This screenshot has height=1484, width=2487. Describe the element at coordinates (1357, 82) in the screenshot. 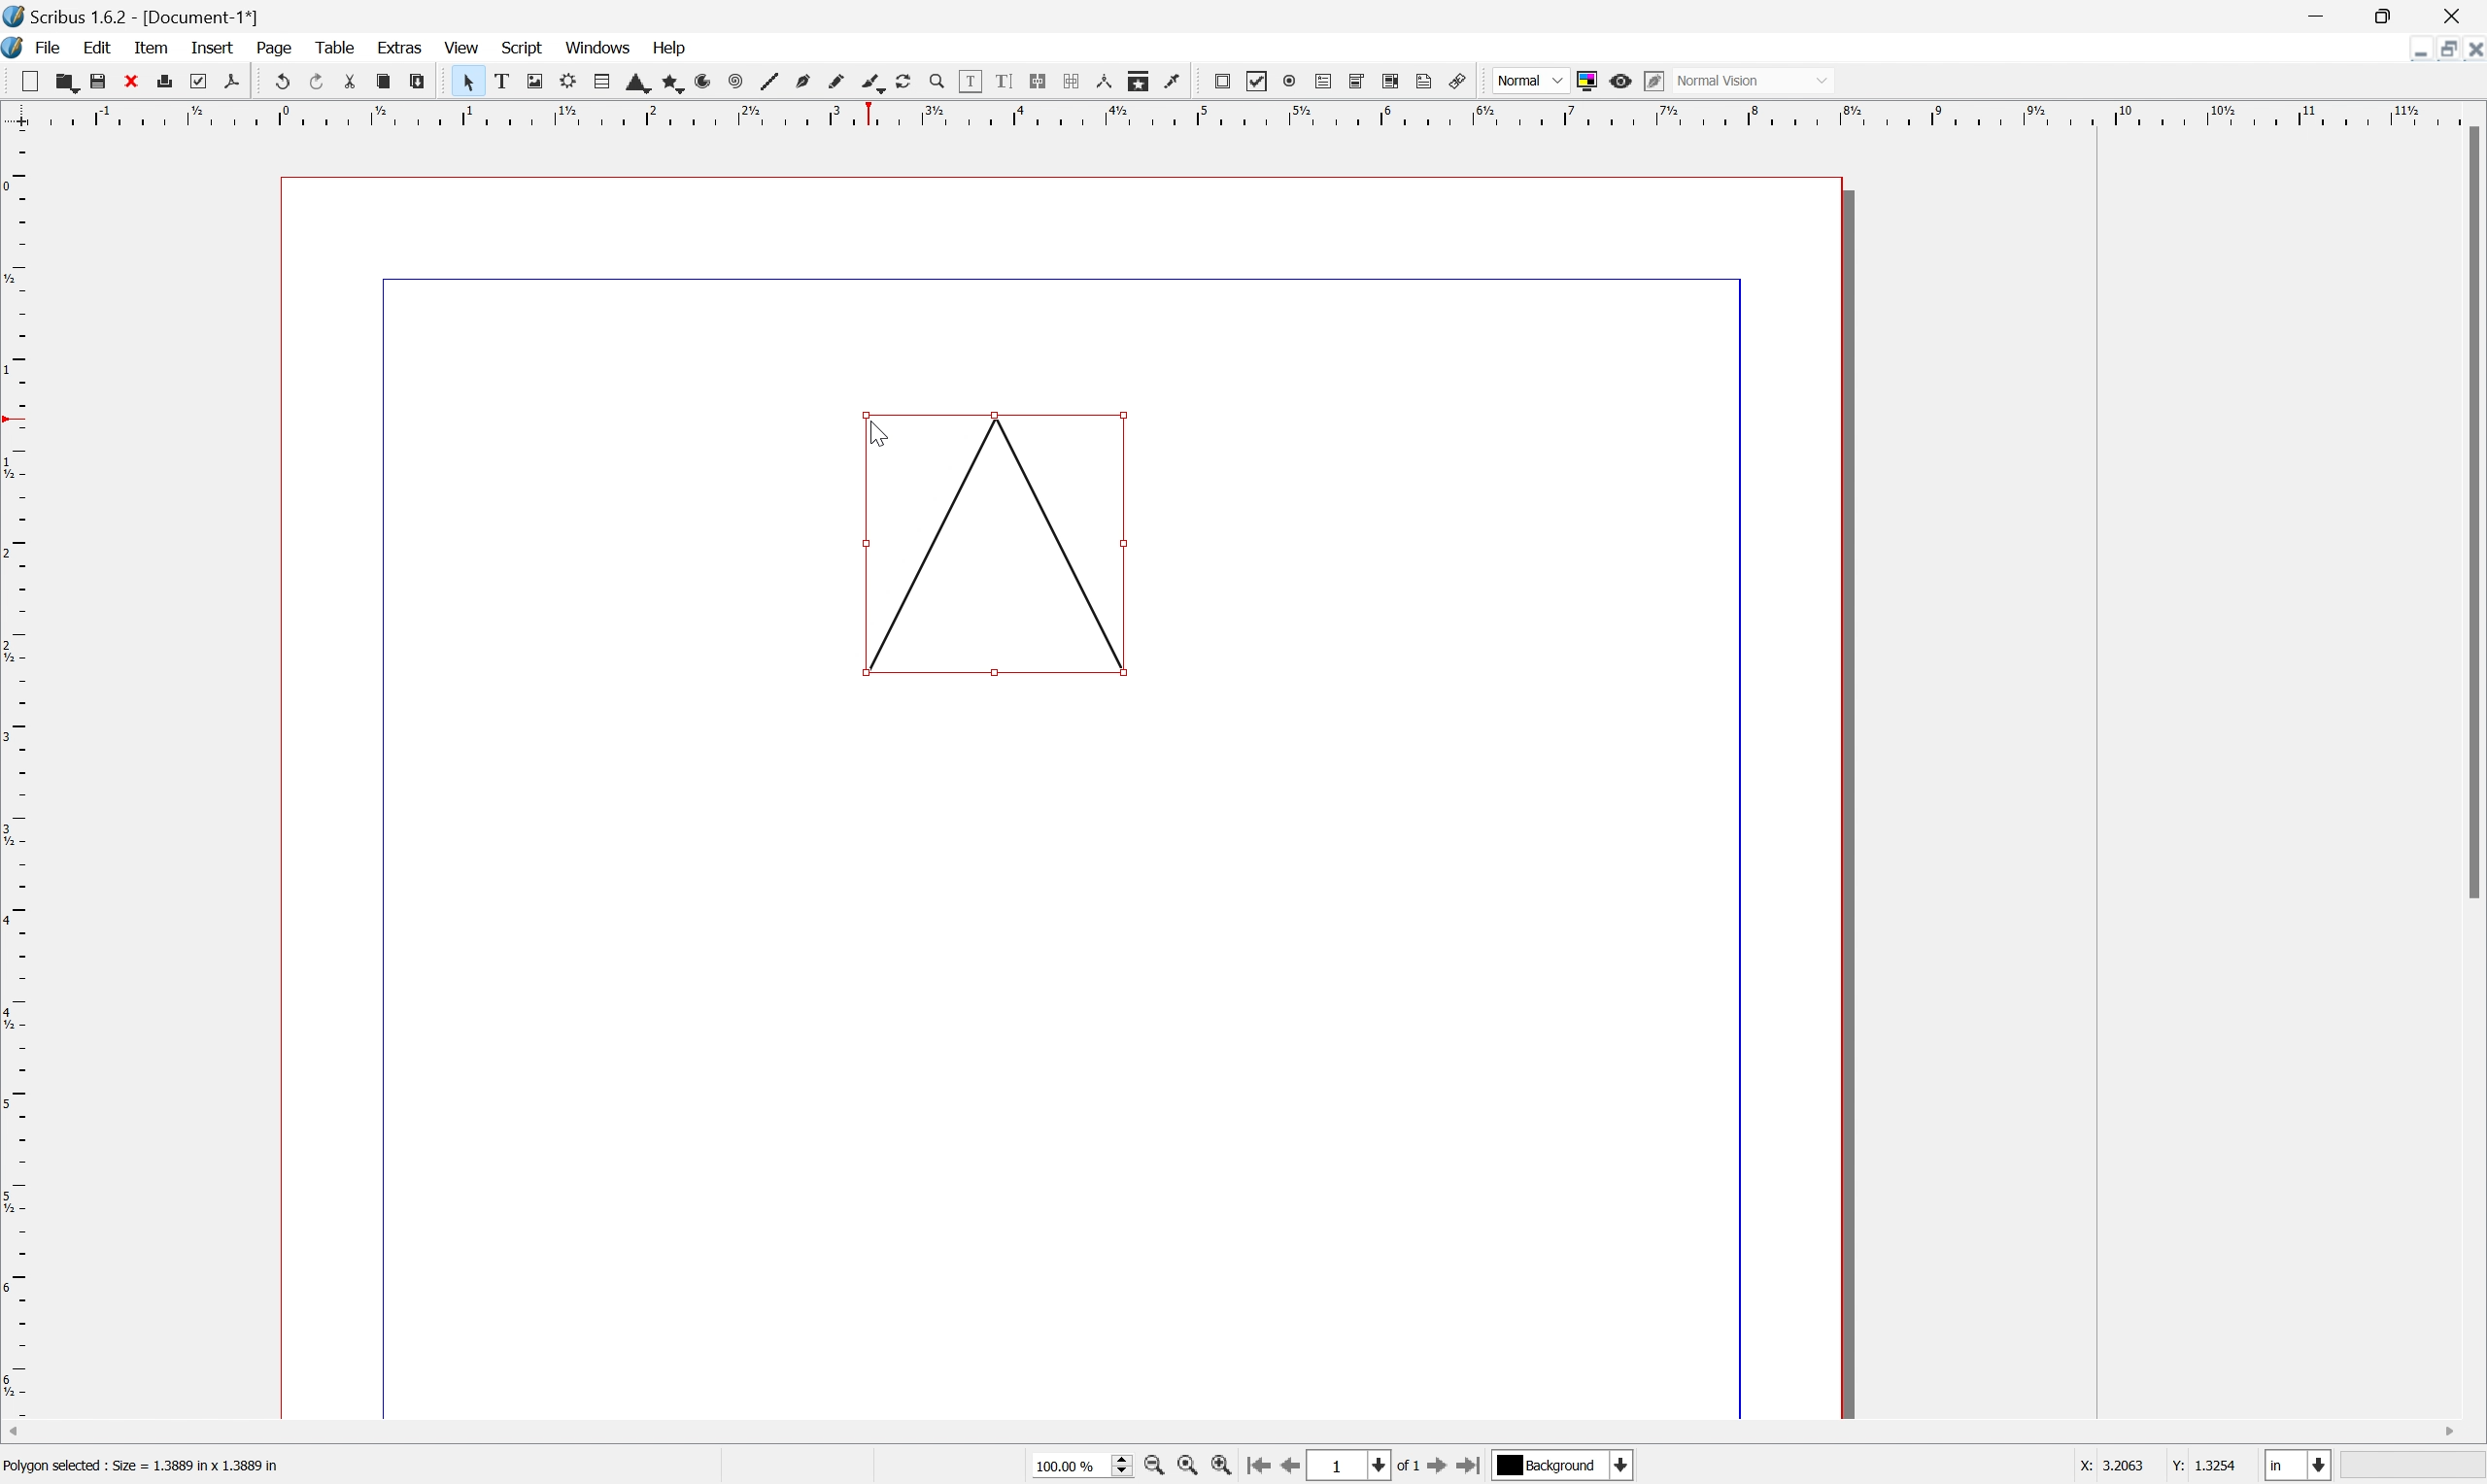

I see `PDF combo box` at that location.